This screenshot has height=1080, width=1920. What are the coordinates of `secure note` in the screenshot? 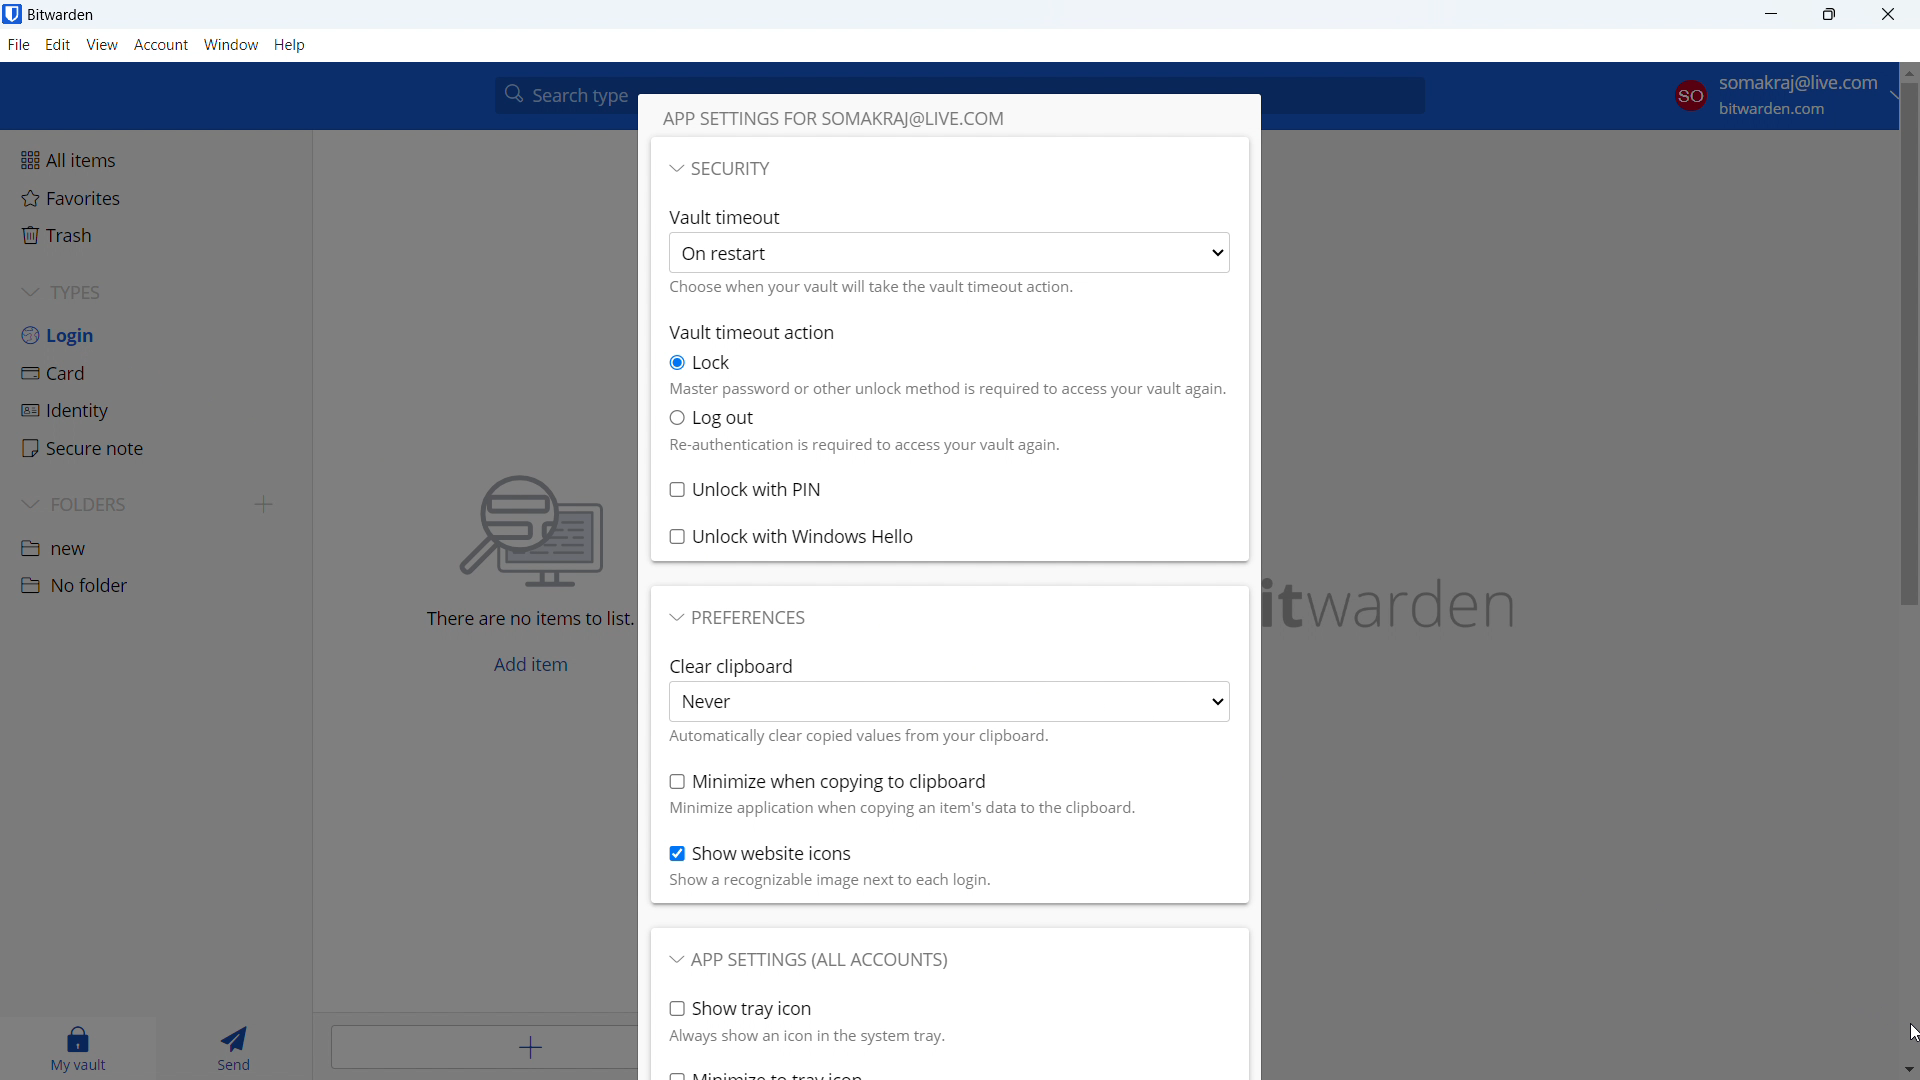 It's located at (156, 449).